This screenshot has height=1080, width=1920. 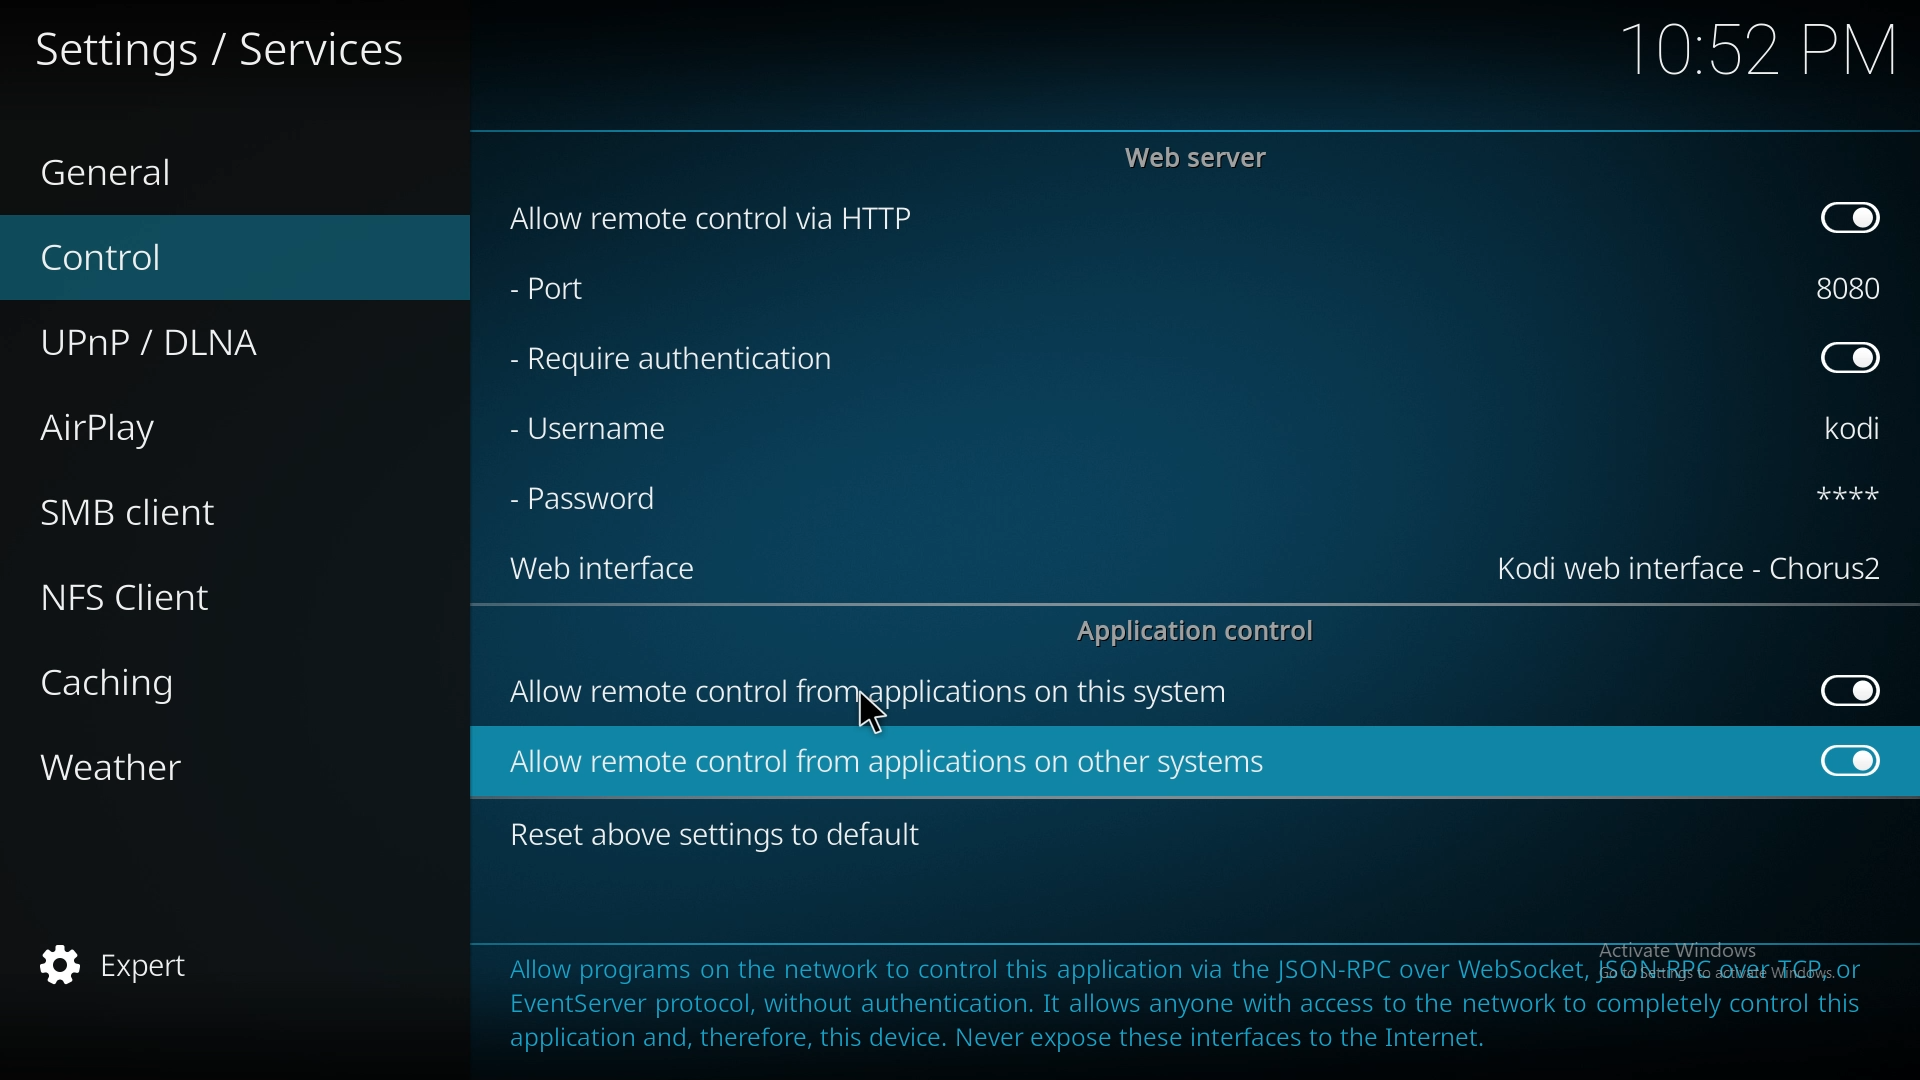 What do you see at coordinates (1203, 630) in the screenshot?
I see `application control` at bounding box center [1203, 630].